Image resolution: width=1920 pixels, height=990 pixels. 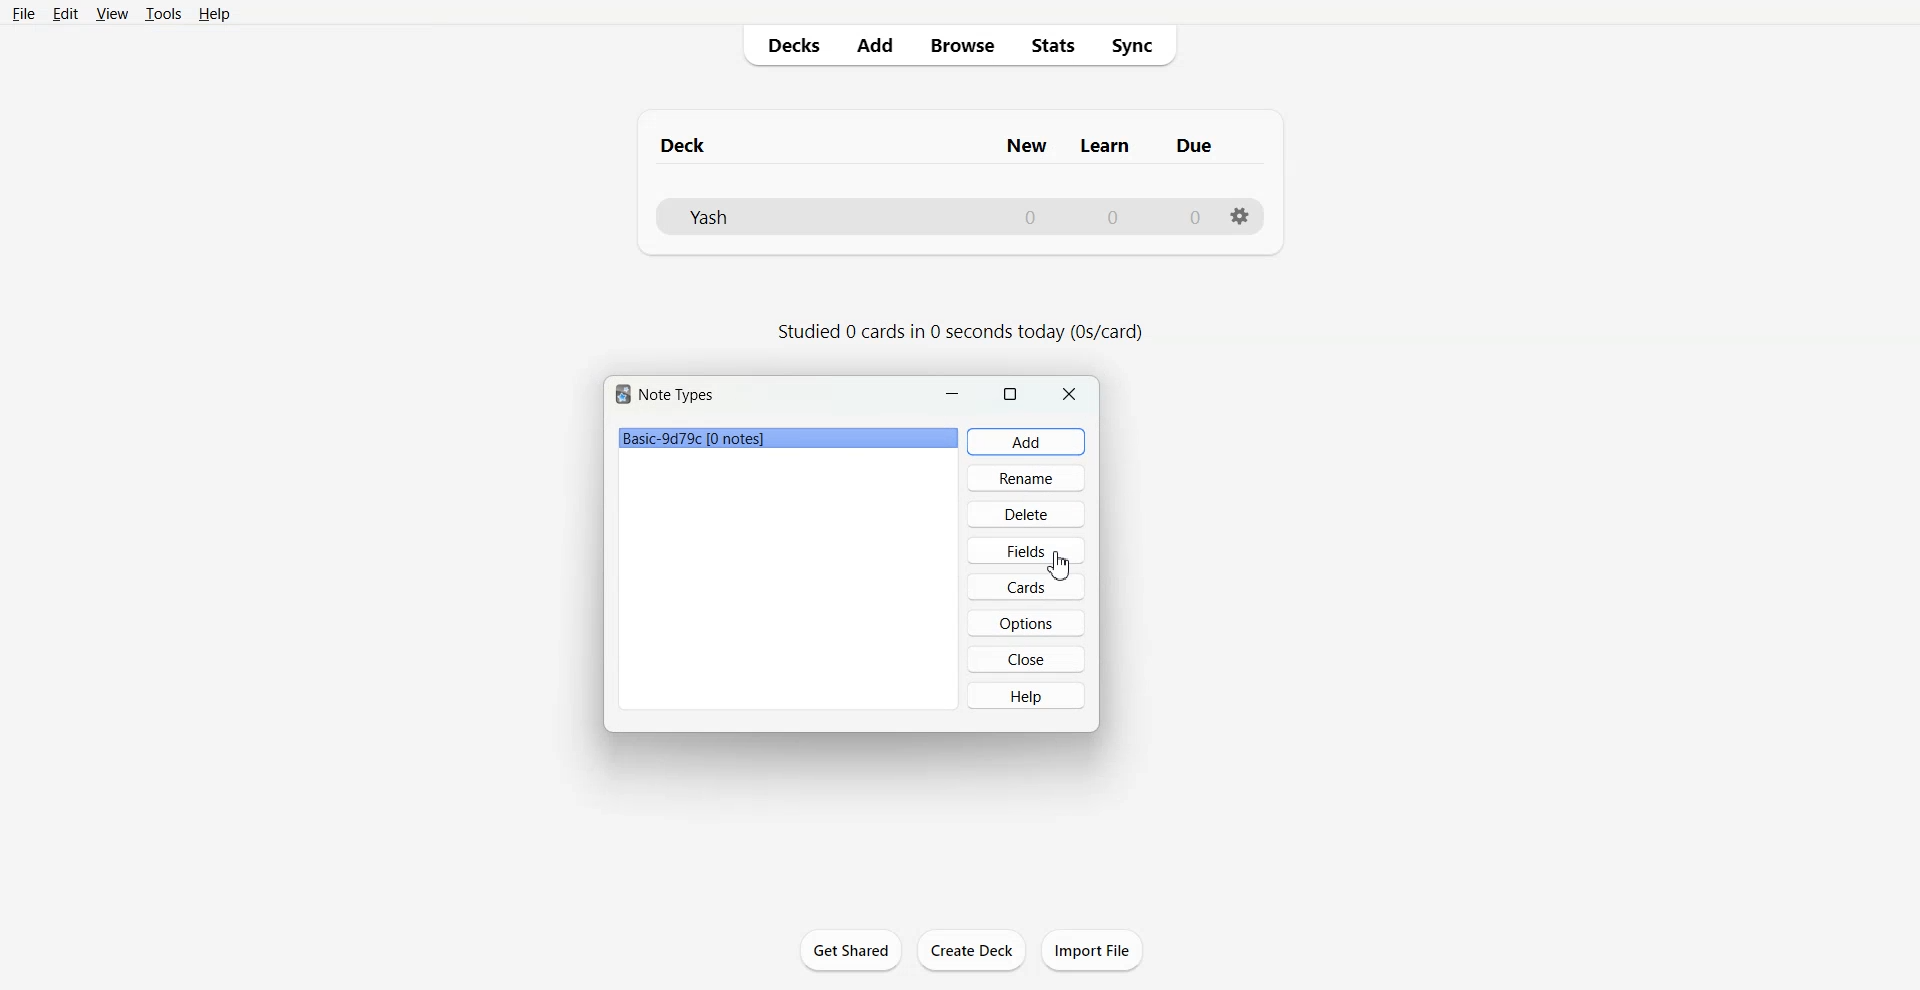 What do you see at coordinates (787, 45) in the screenshot?
I see `Decks` at bounding box center [787, 45].